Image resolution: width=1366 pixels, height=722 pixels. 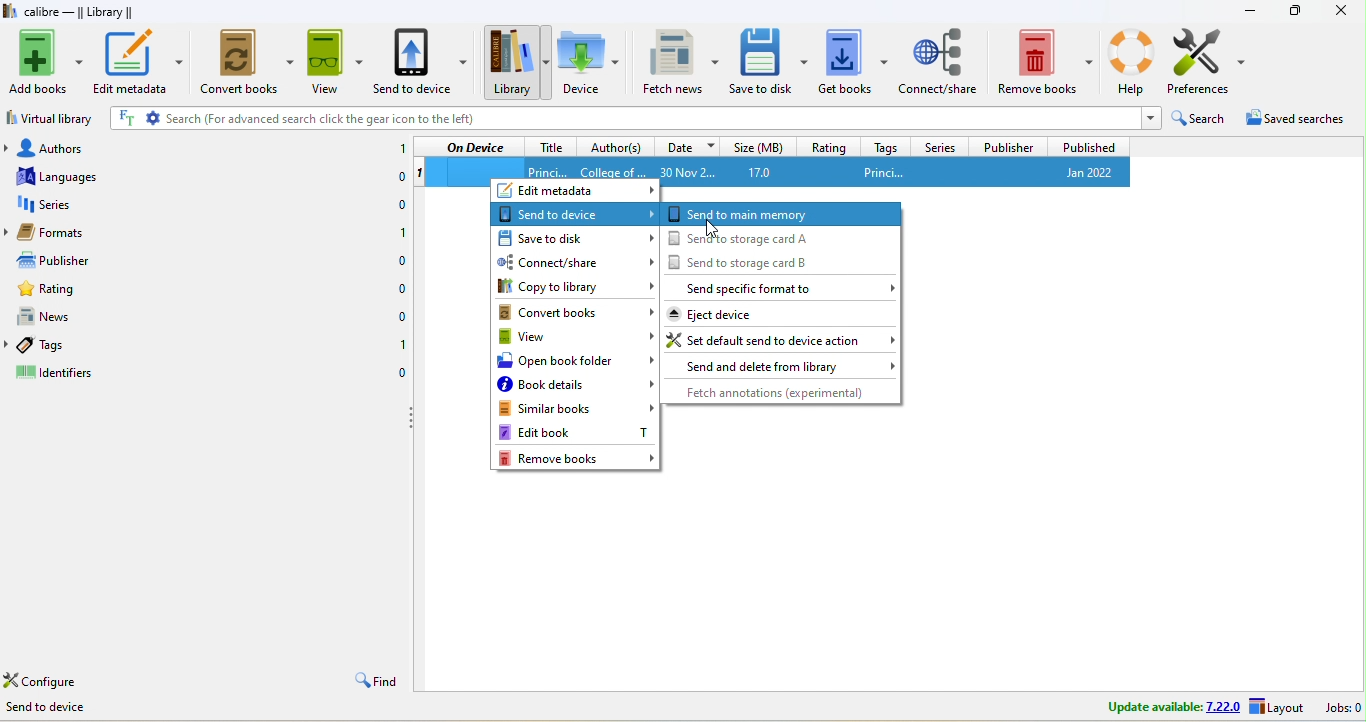 What do you see at coordinates (828, 146) in the screenshot?
I see `rating` at bounding box center [828, 146].